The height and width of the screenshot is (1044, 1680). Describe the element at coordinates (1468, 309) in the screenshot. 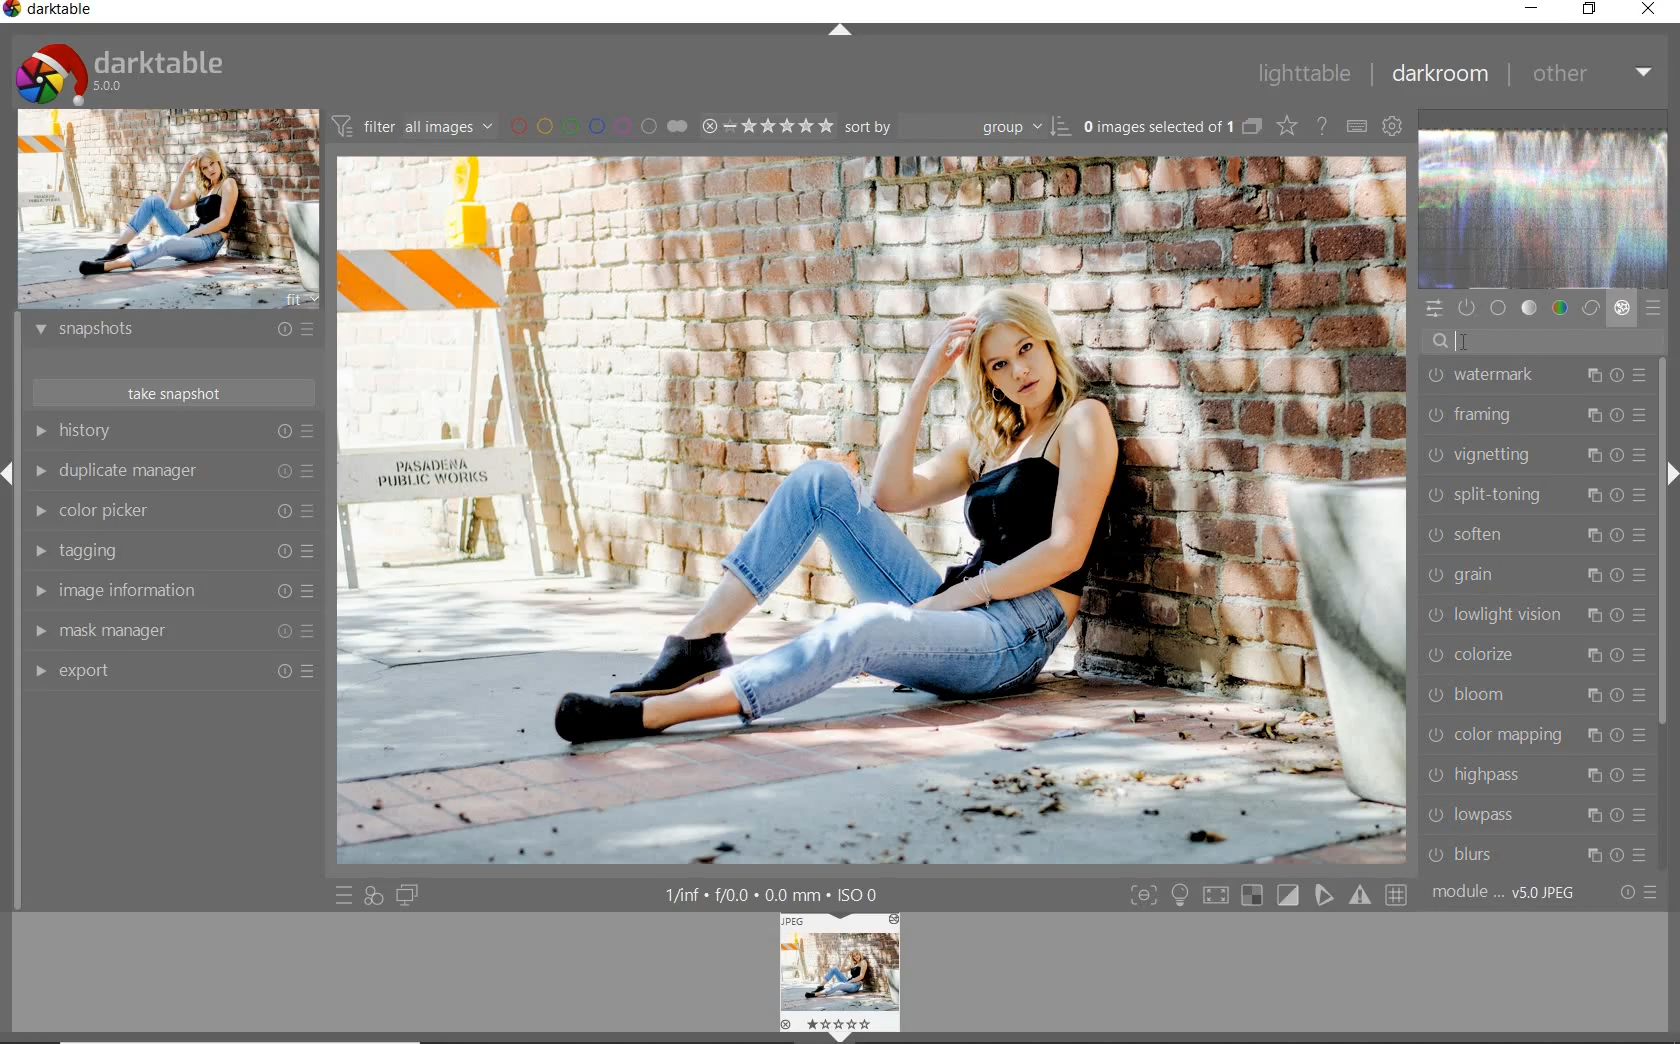

I see `show only active modules` at that location.